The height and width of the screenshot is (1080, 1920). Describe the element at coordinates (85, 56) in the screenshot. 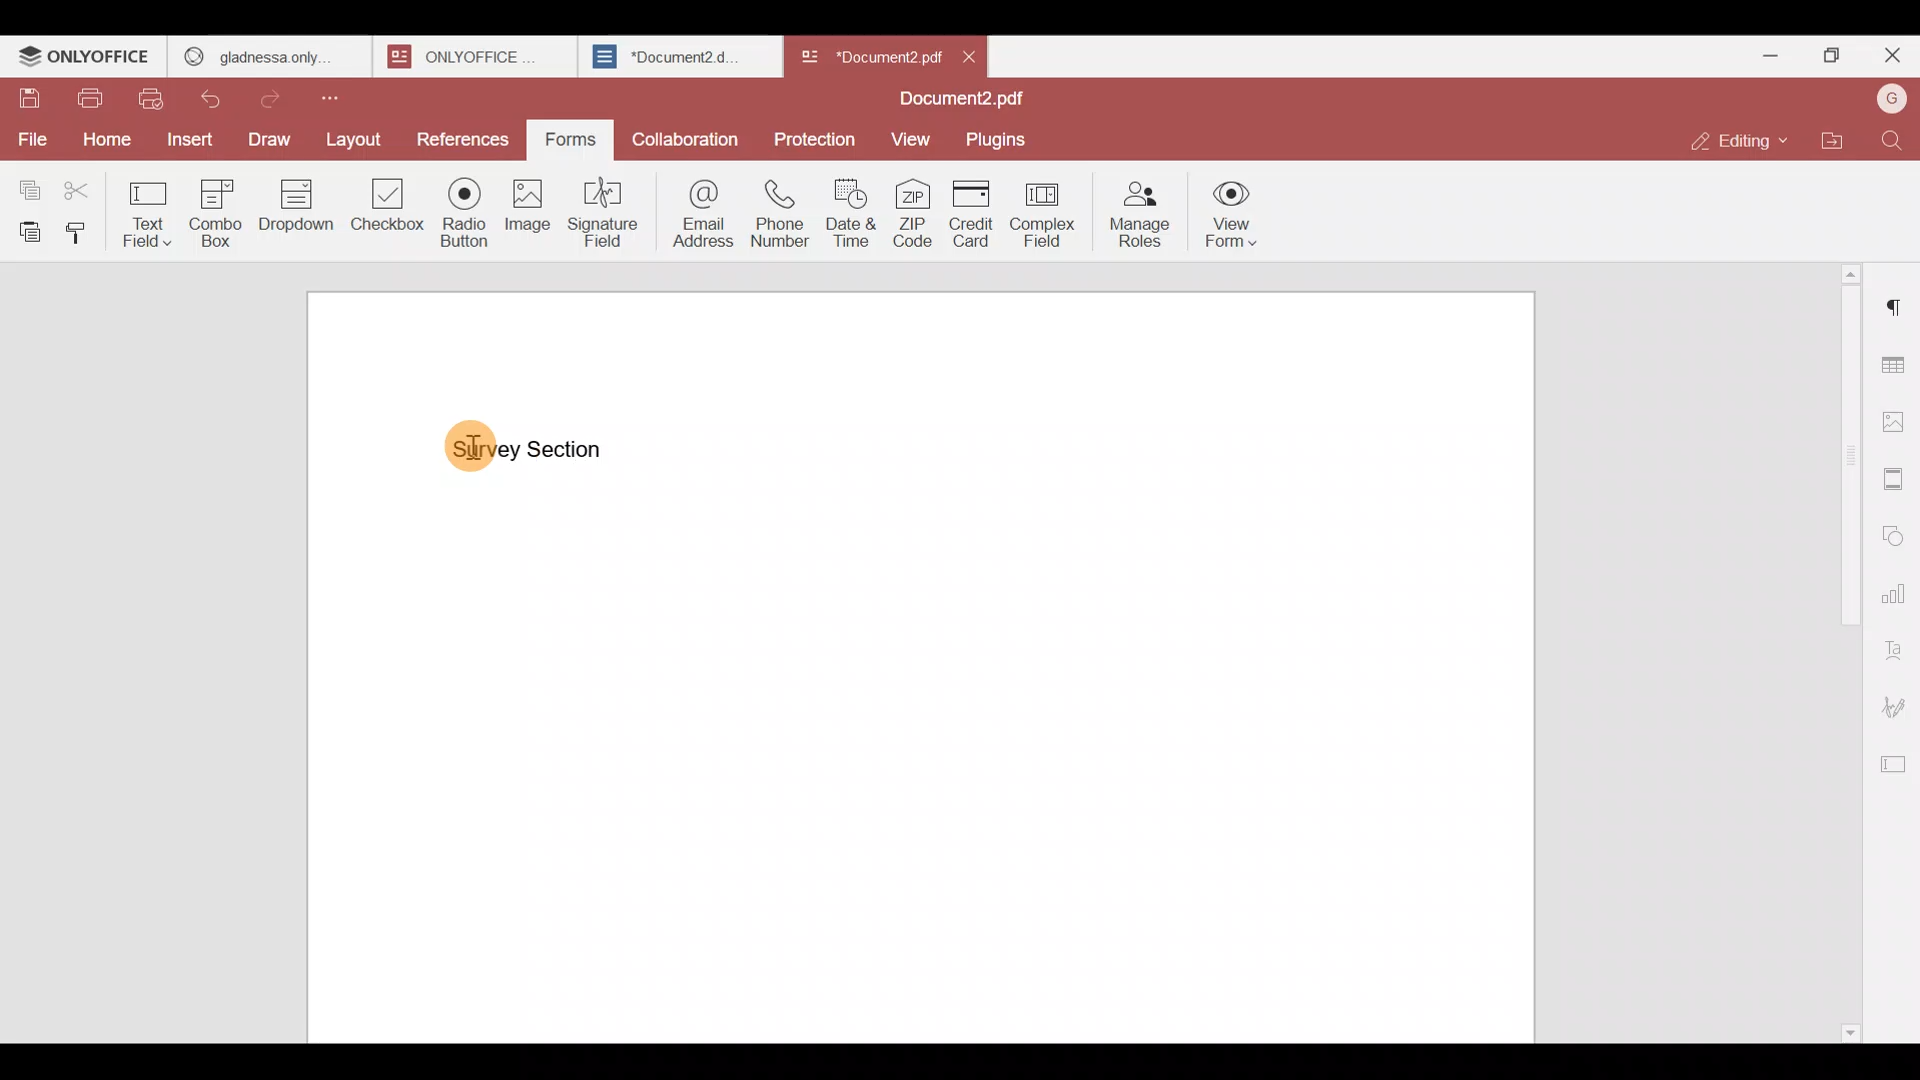

I see `ONLYOFFICE` at that location.